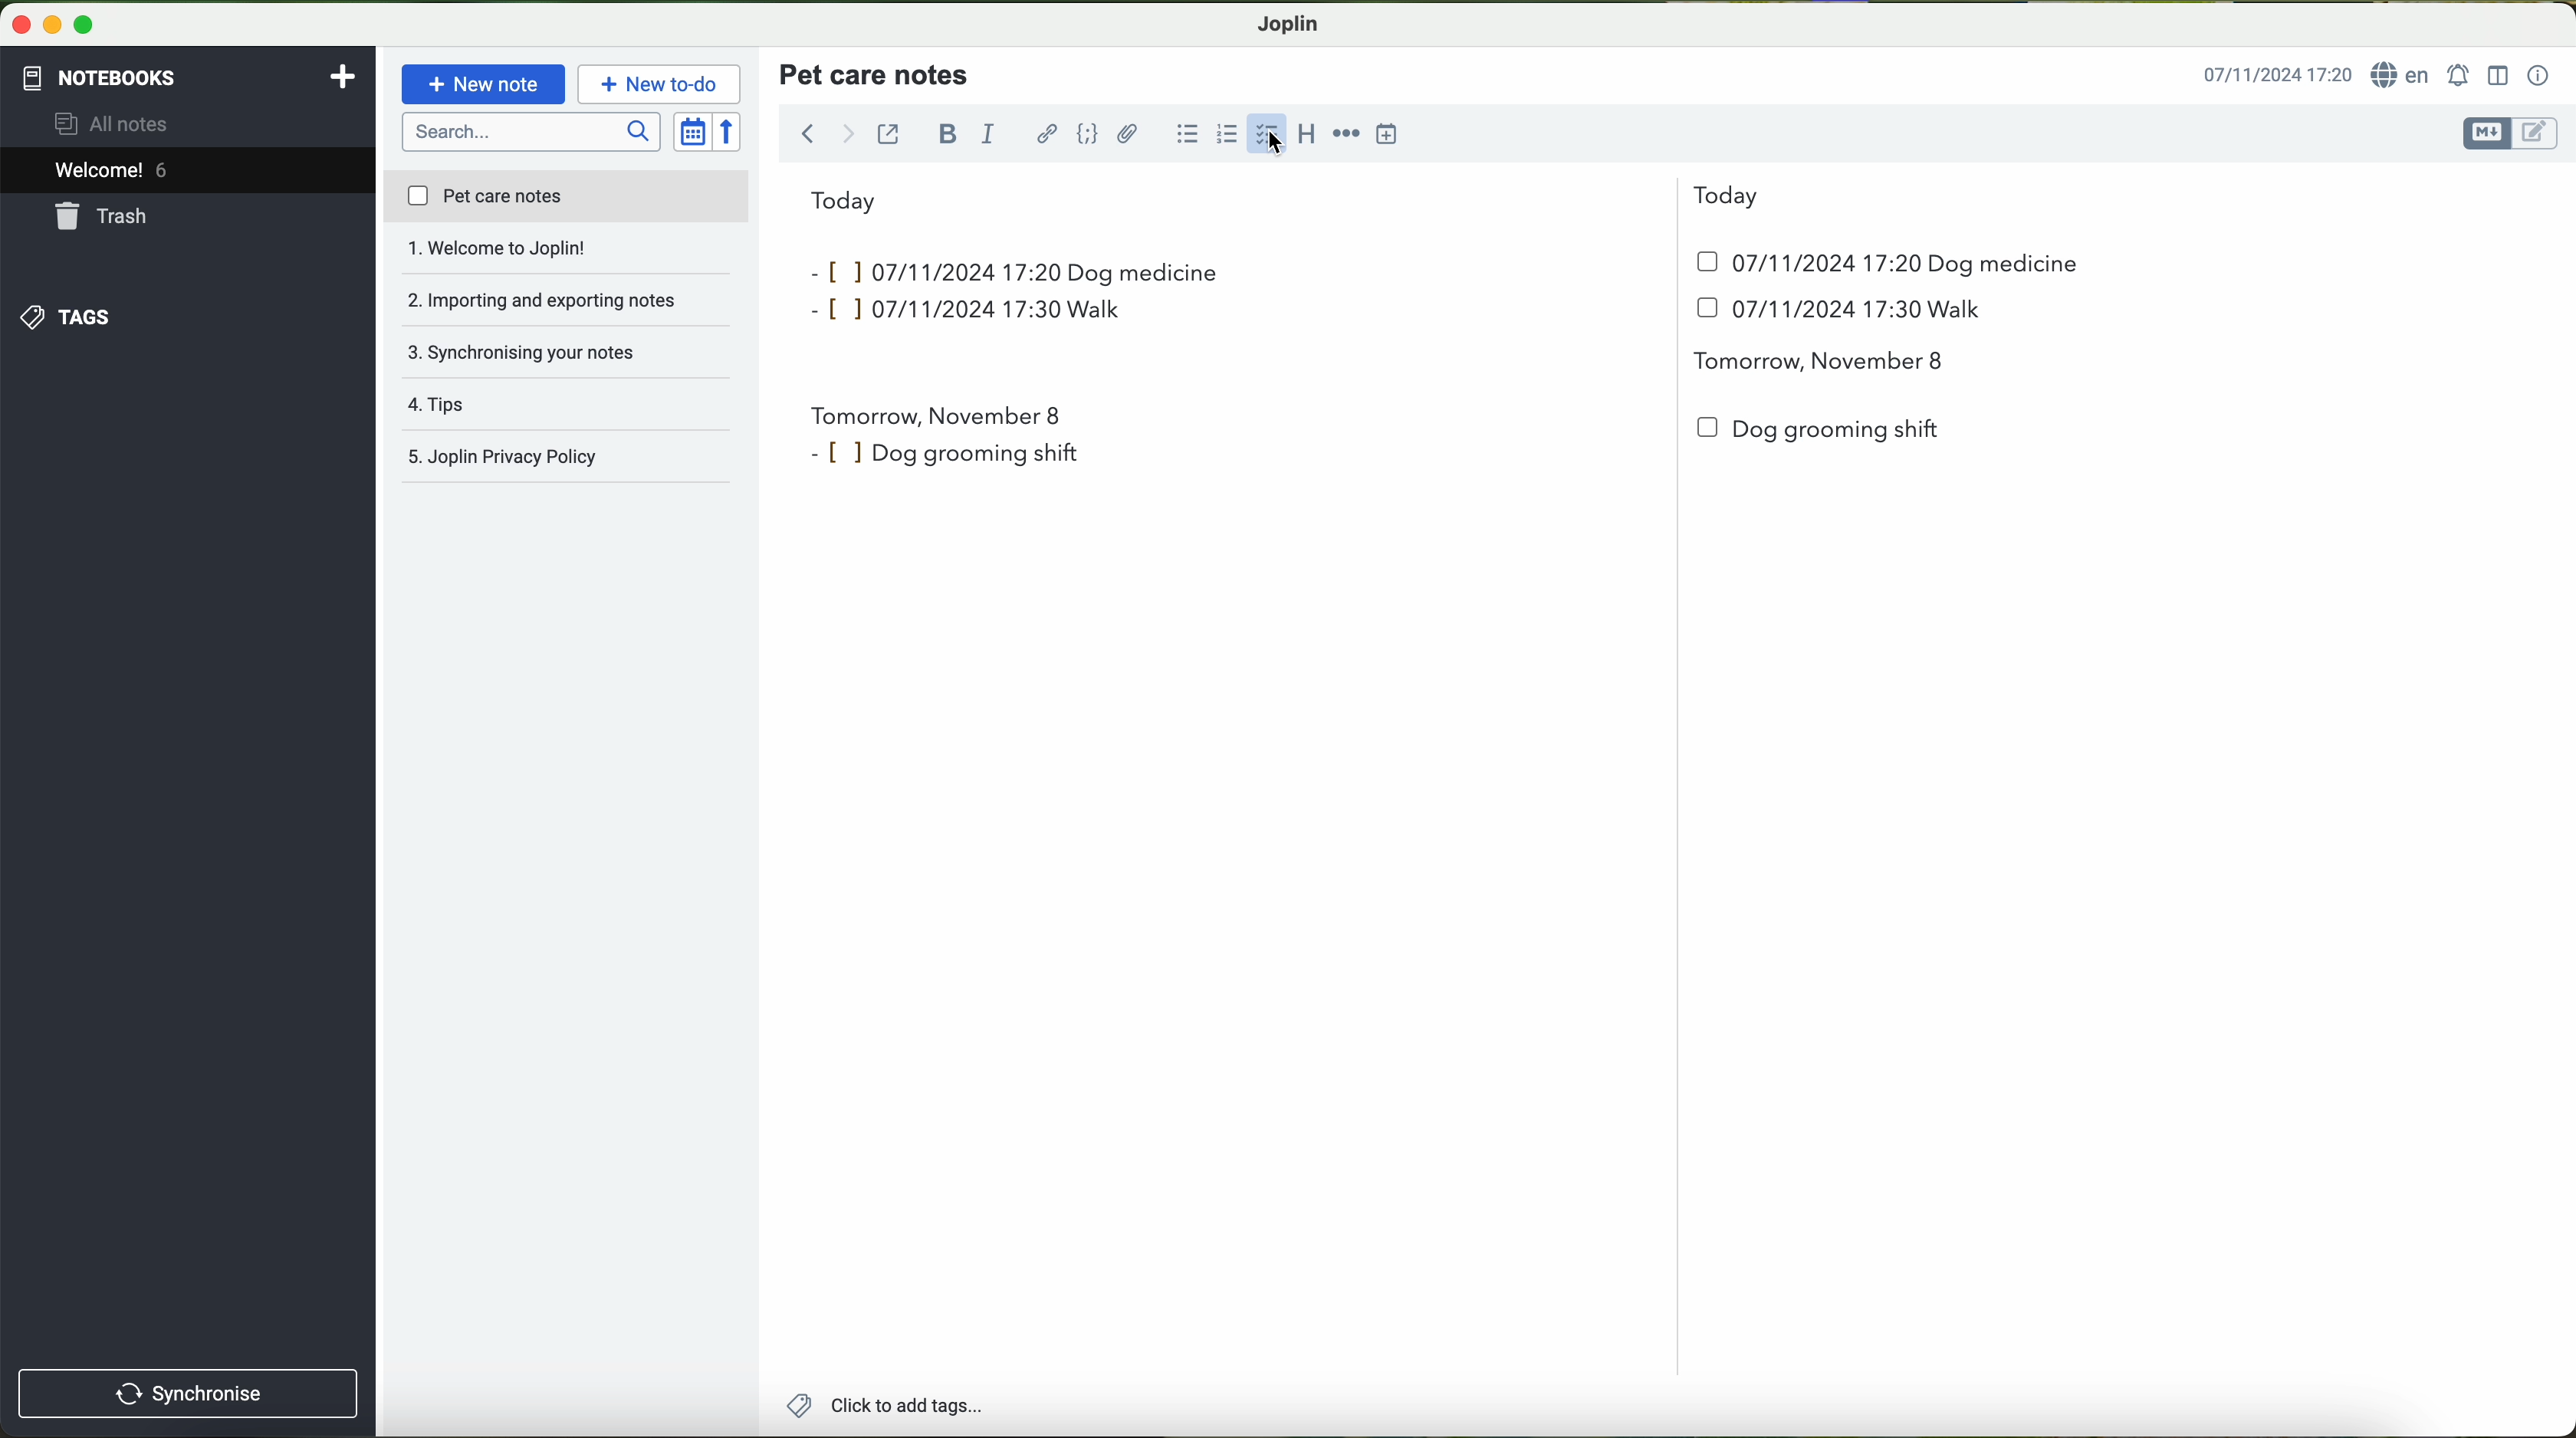 Image resolution: width=2576 pixels, height=1438 pixels. Describe the element at coordinates (824, 133) in the screenshot. I see `navigation arrows` at that location.